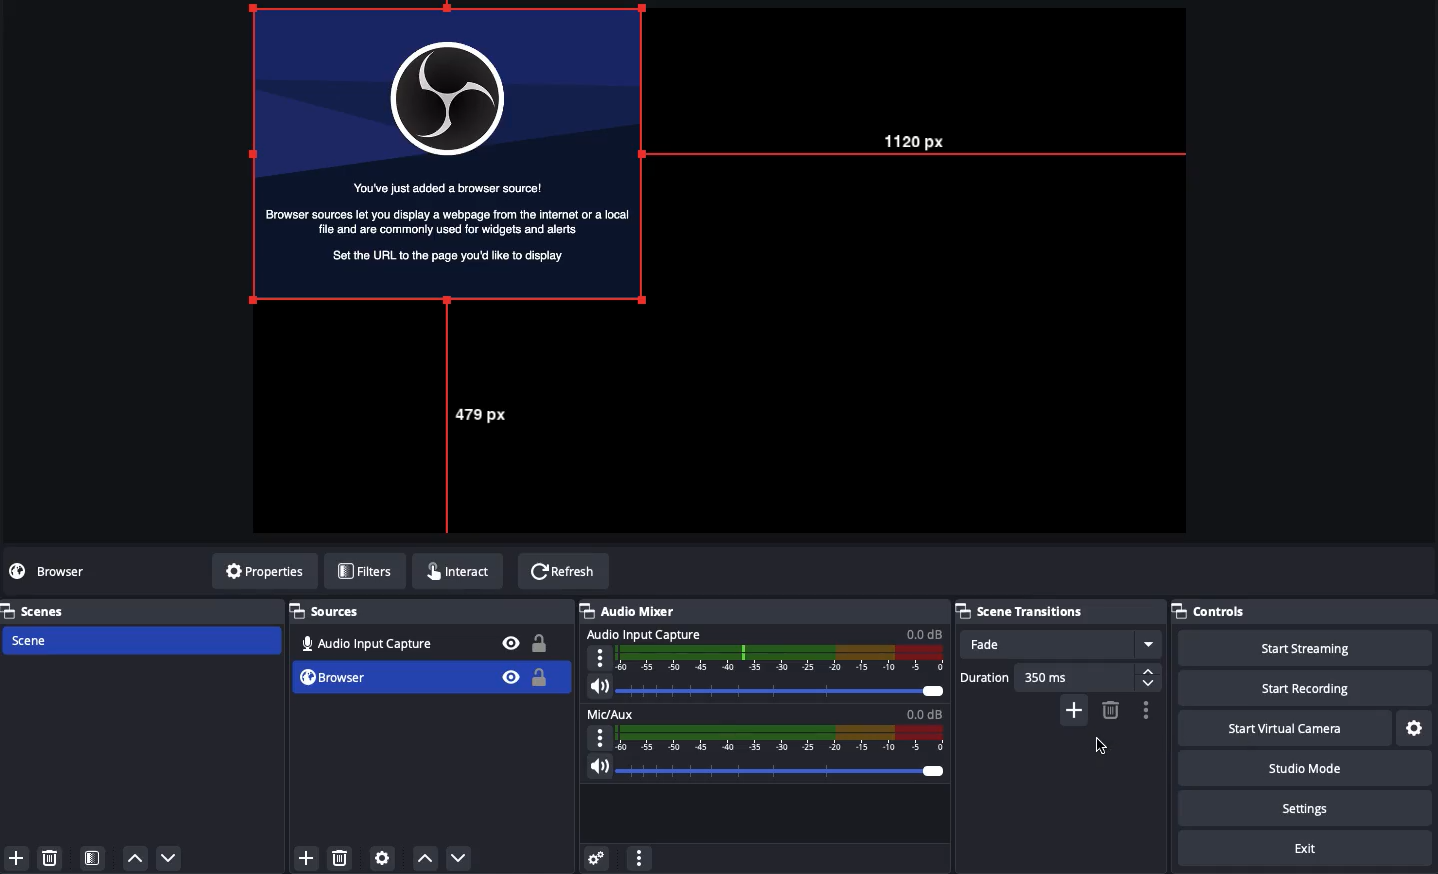 This screenshot has height=874, width=1438. Describe the element at coordinates (448, 154) in the screenshot. I see `Screen` at that location.